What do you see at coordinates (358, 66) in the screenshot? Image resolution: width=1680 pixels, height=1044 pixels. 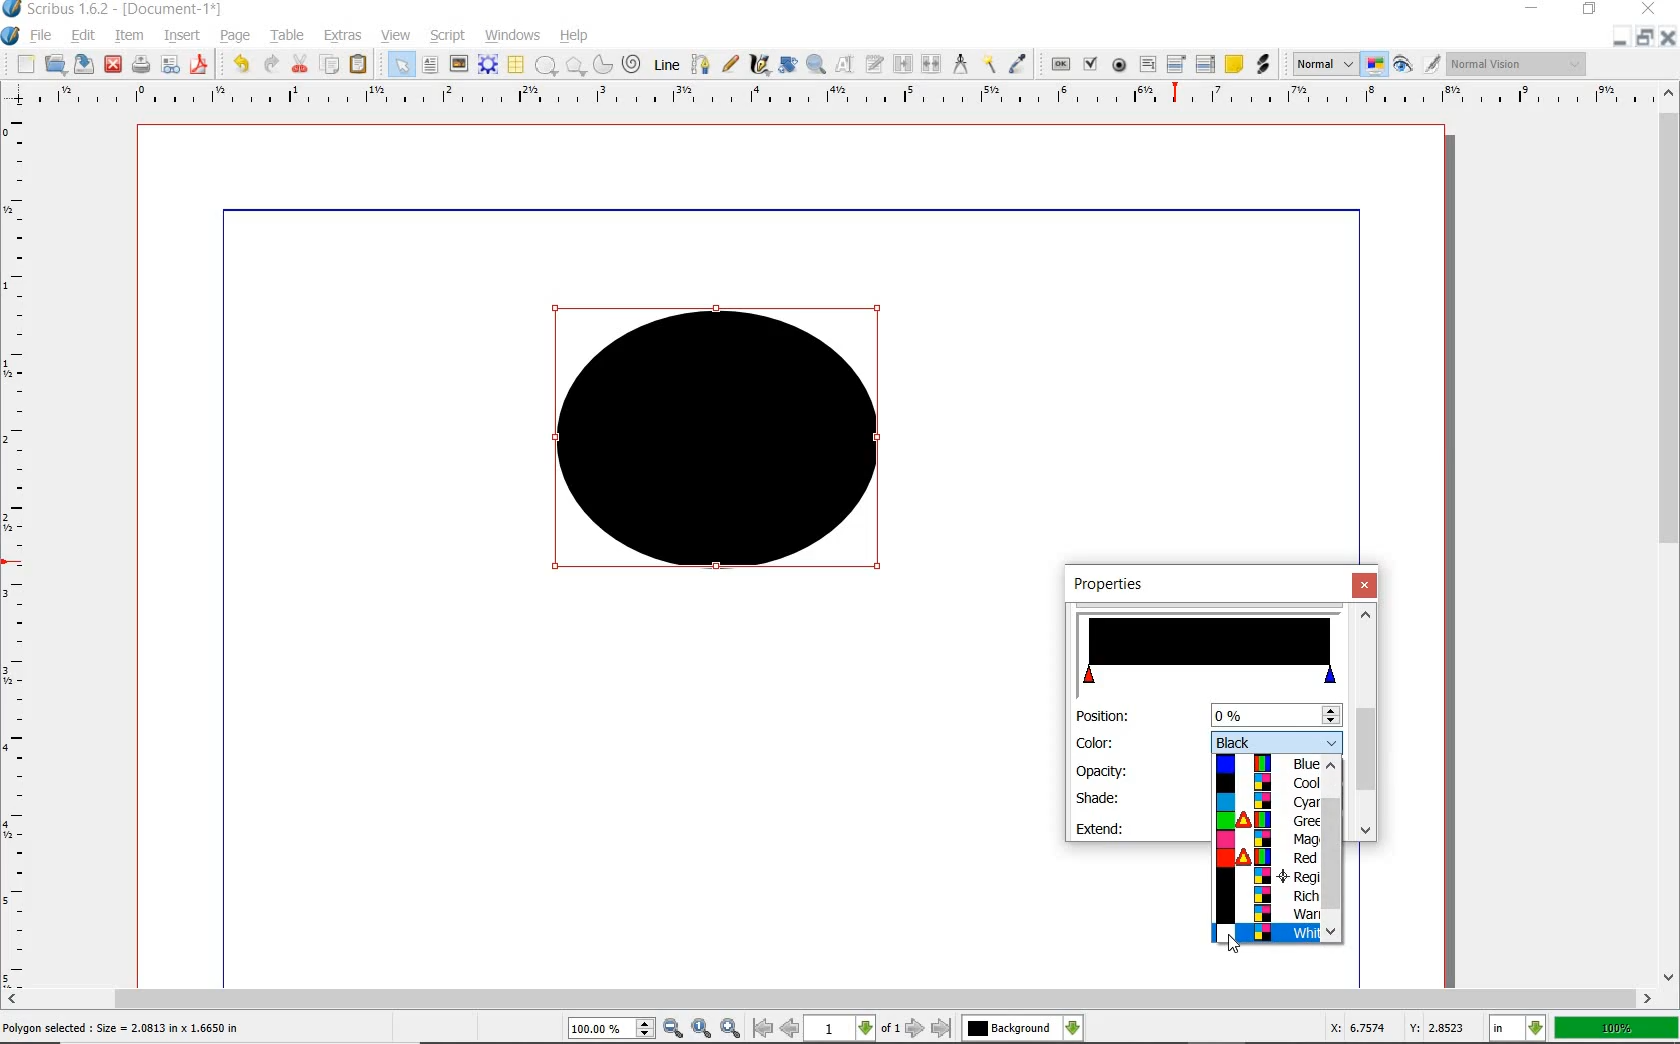 I see `PASTE` at bounding box center [358, 66].